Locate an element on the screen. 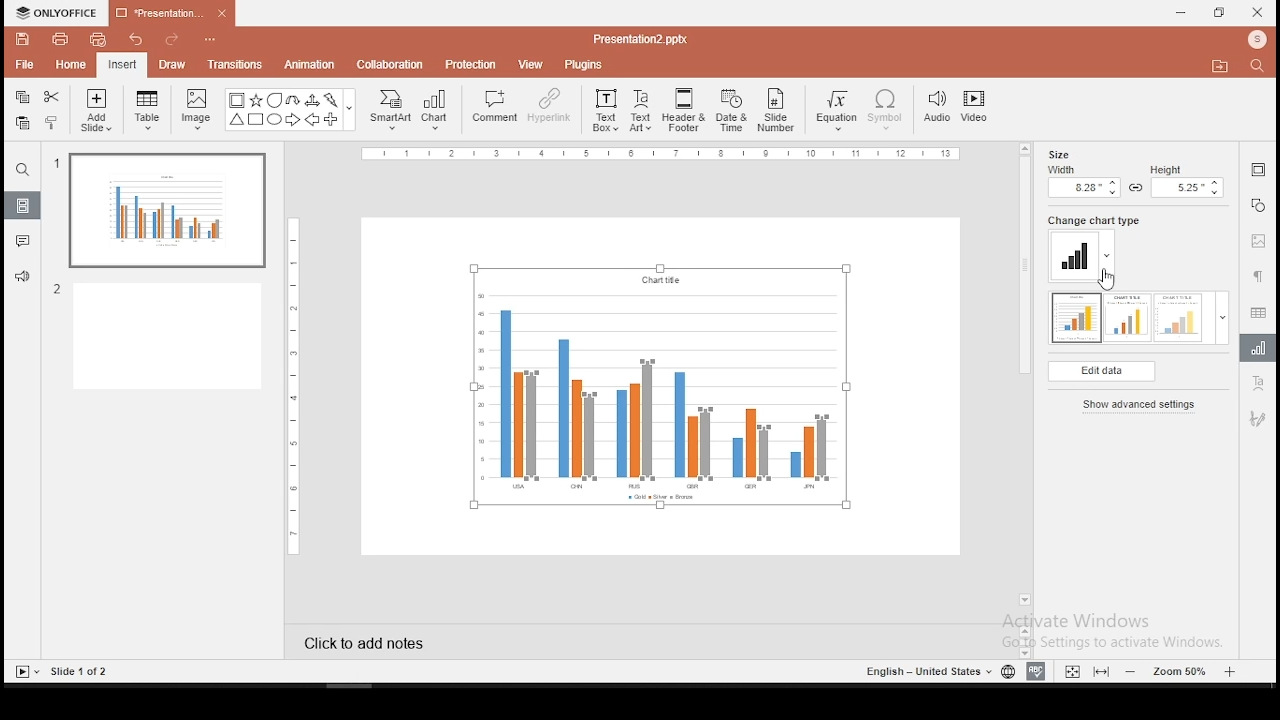 This screenshot has width=1280, height=720. smart art is located at coordinates (392, 110).